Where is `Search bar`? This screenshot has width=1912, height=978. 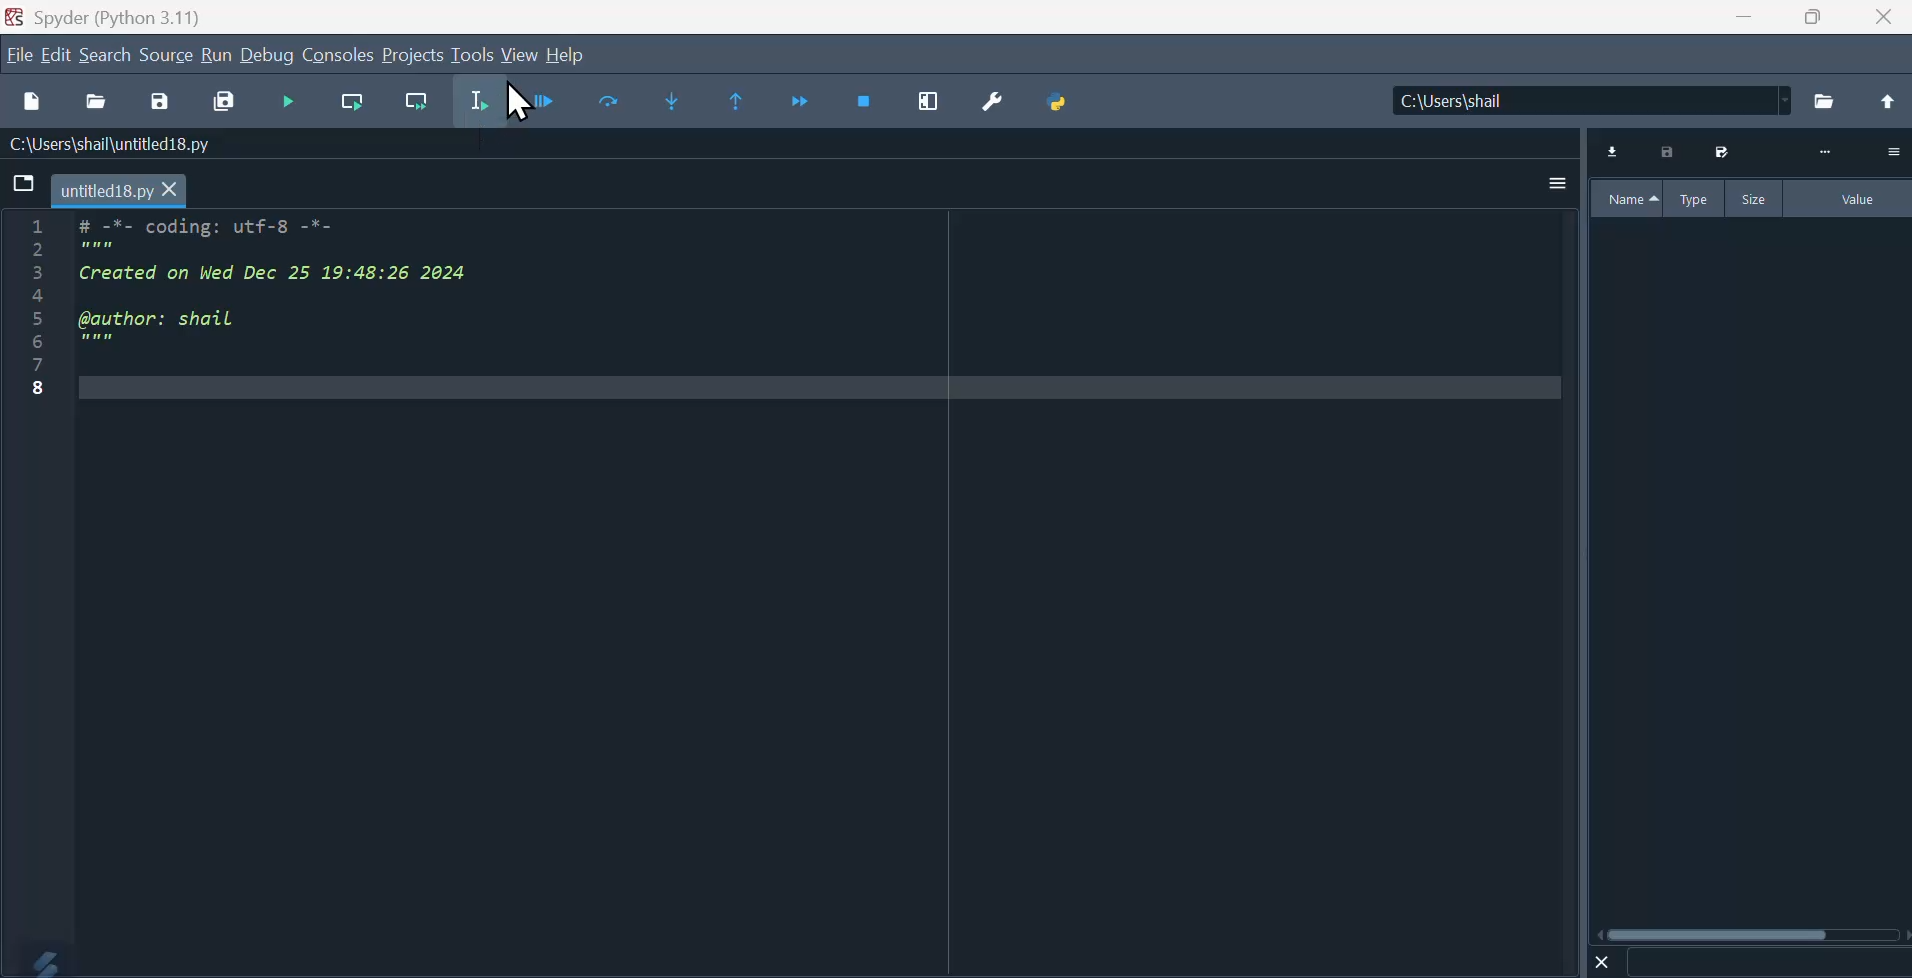 Search bar is located at coordinates (1767, 963).